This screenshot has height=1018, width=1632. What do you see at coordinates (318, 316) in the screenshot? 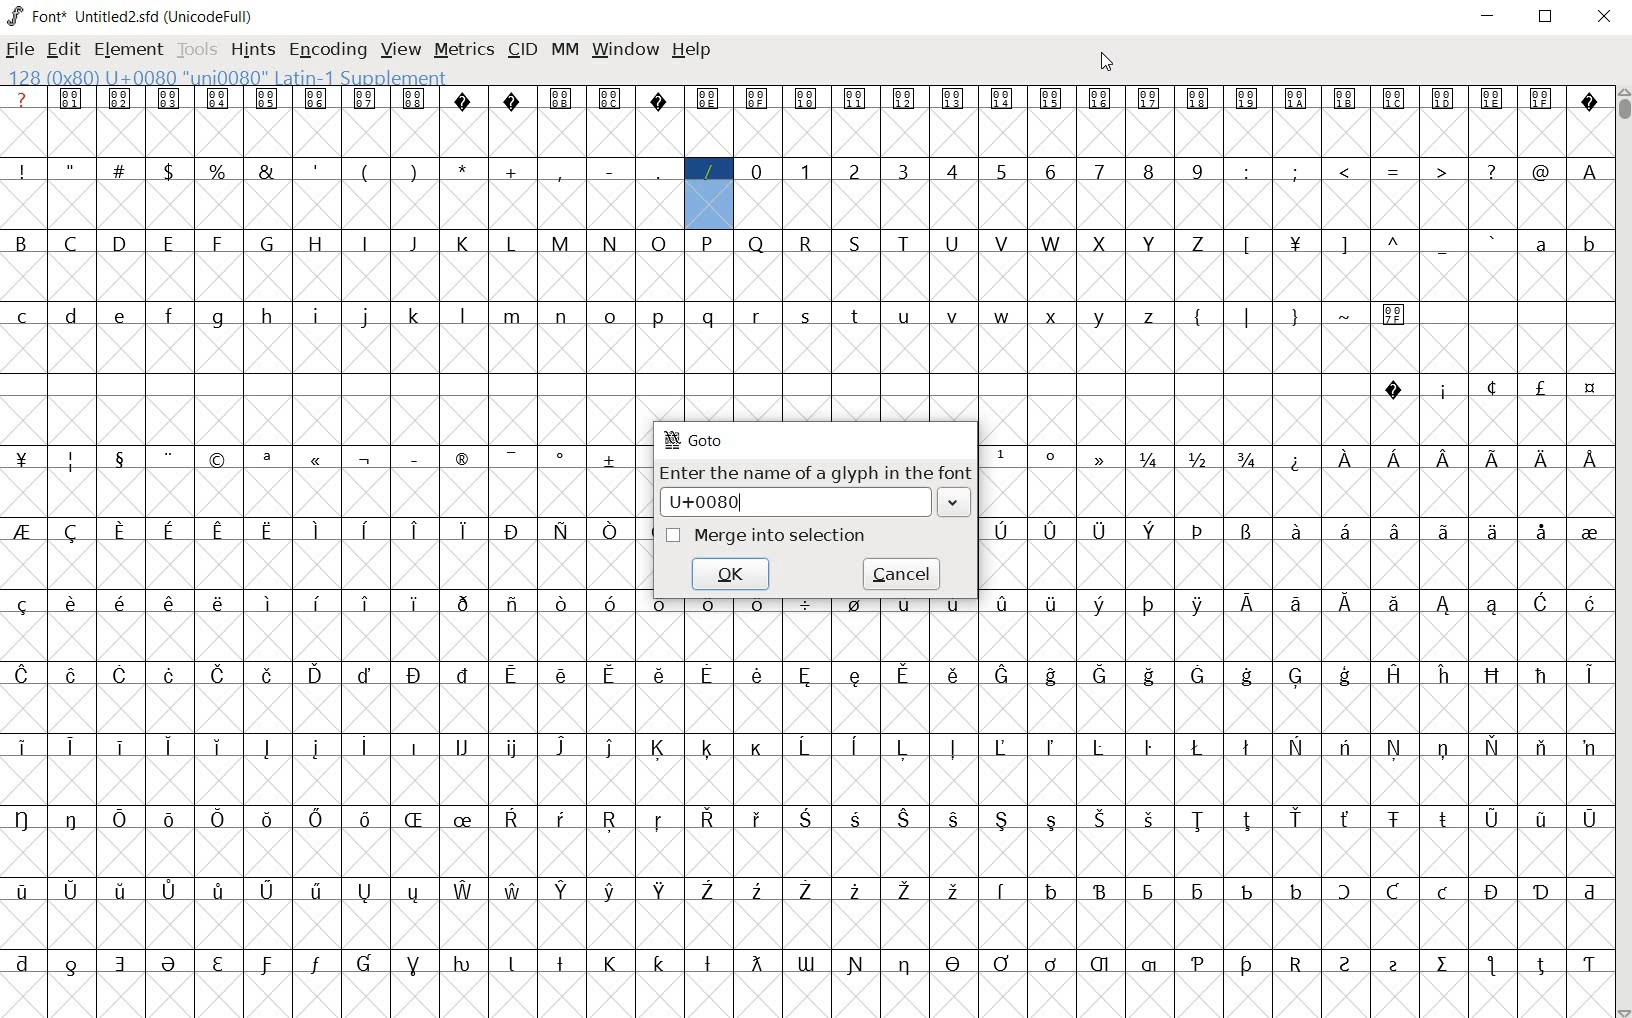
I see `glyph` at bounding box center [318, 316].